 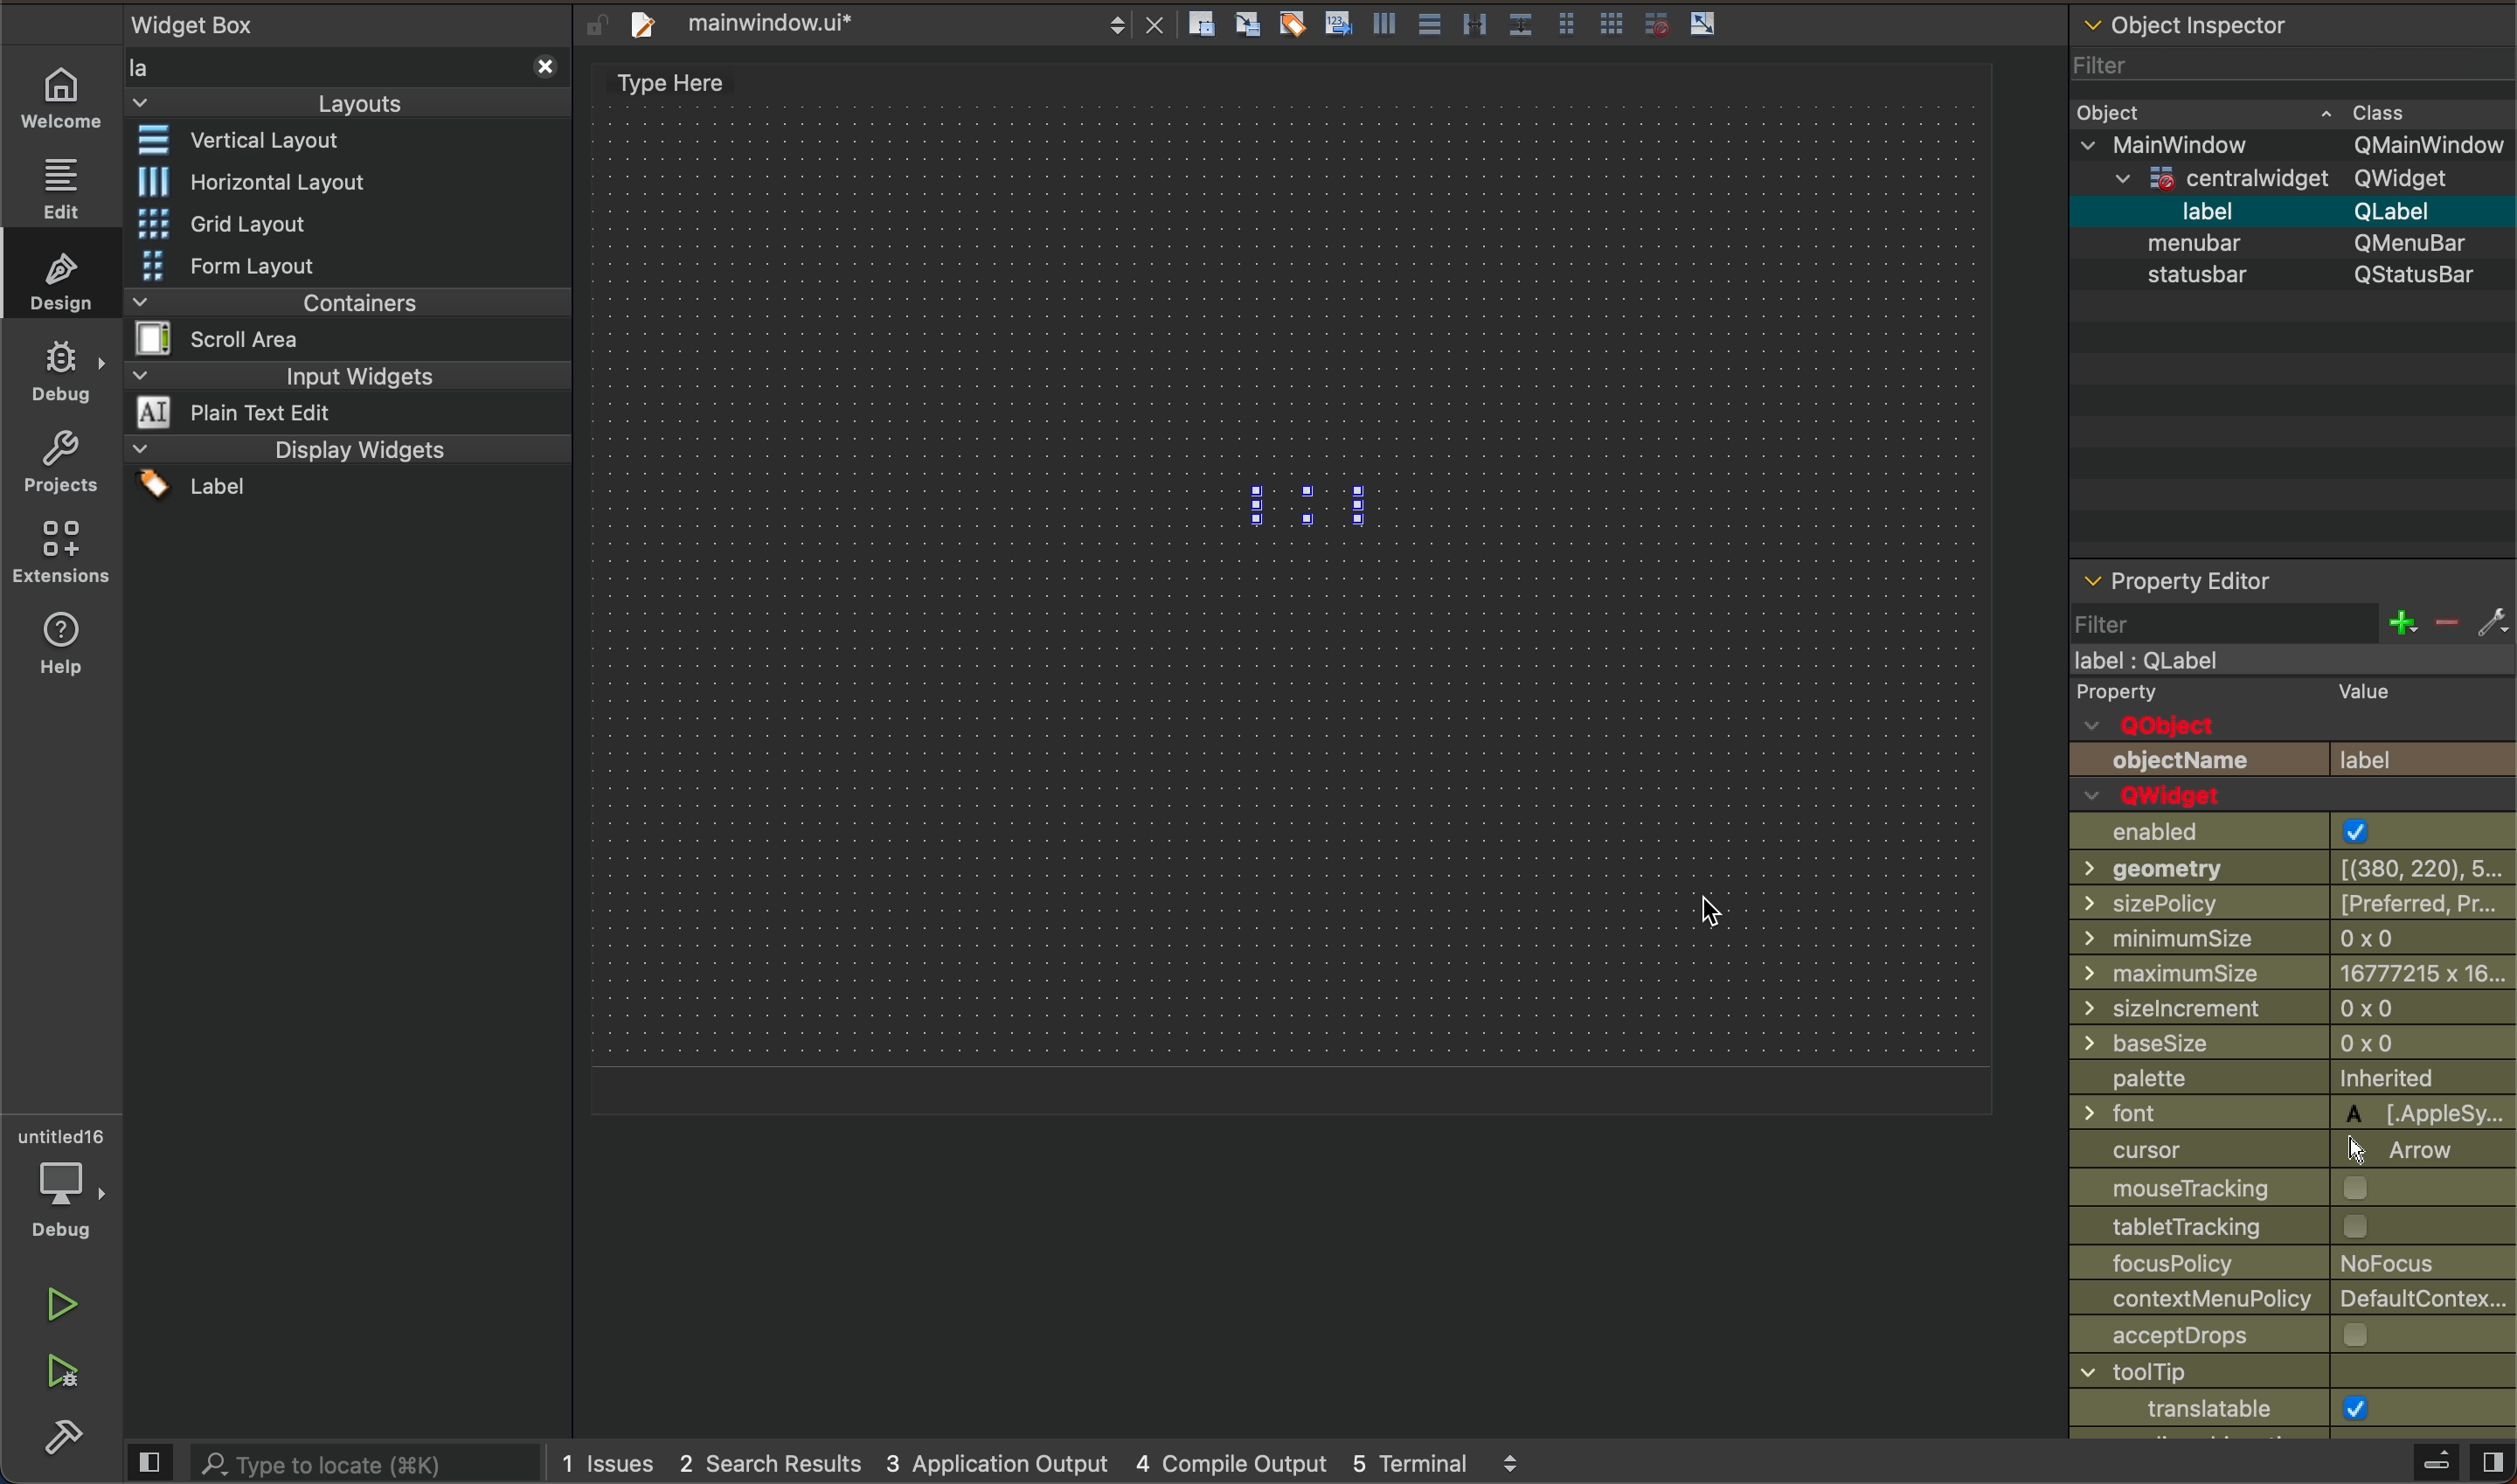 What do you see at coordinates (2294, 1374) in the screenshot?
I see `` at bounding box center [2294, 1374].